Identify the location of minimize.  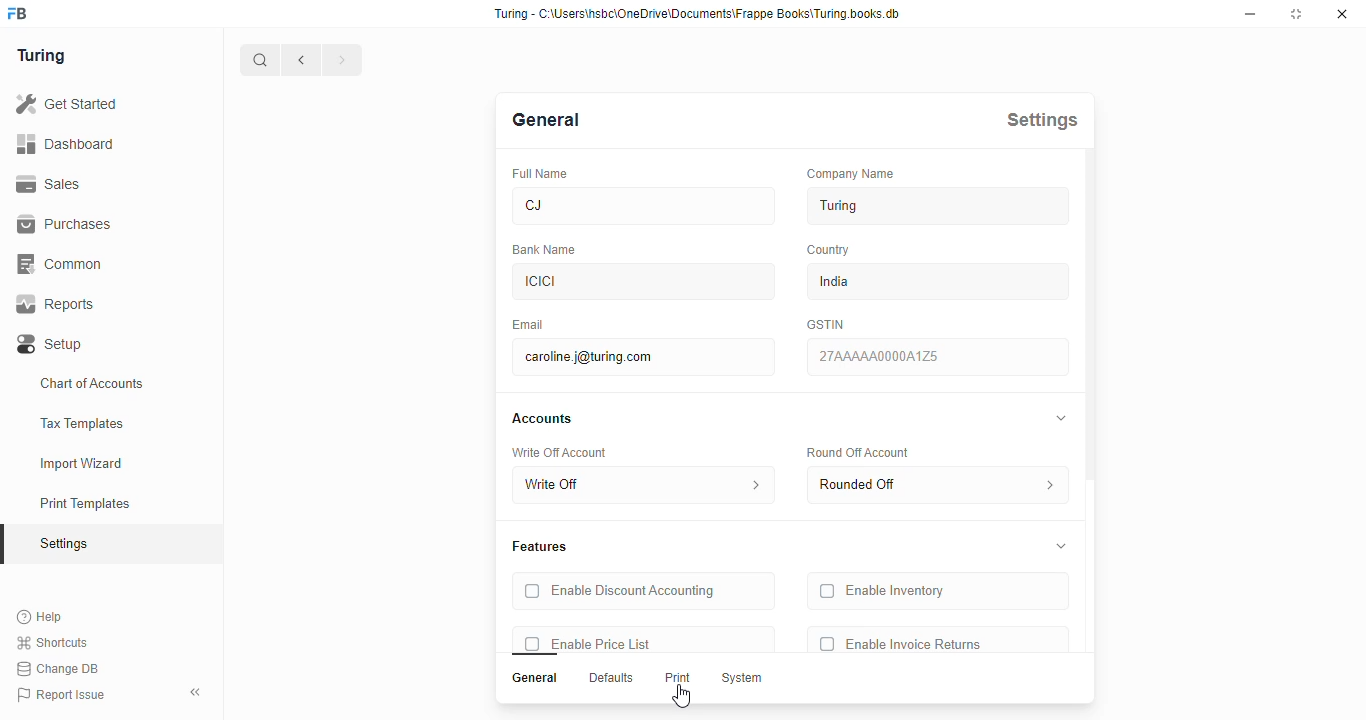
(1251, 14).